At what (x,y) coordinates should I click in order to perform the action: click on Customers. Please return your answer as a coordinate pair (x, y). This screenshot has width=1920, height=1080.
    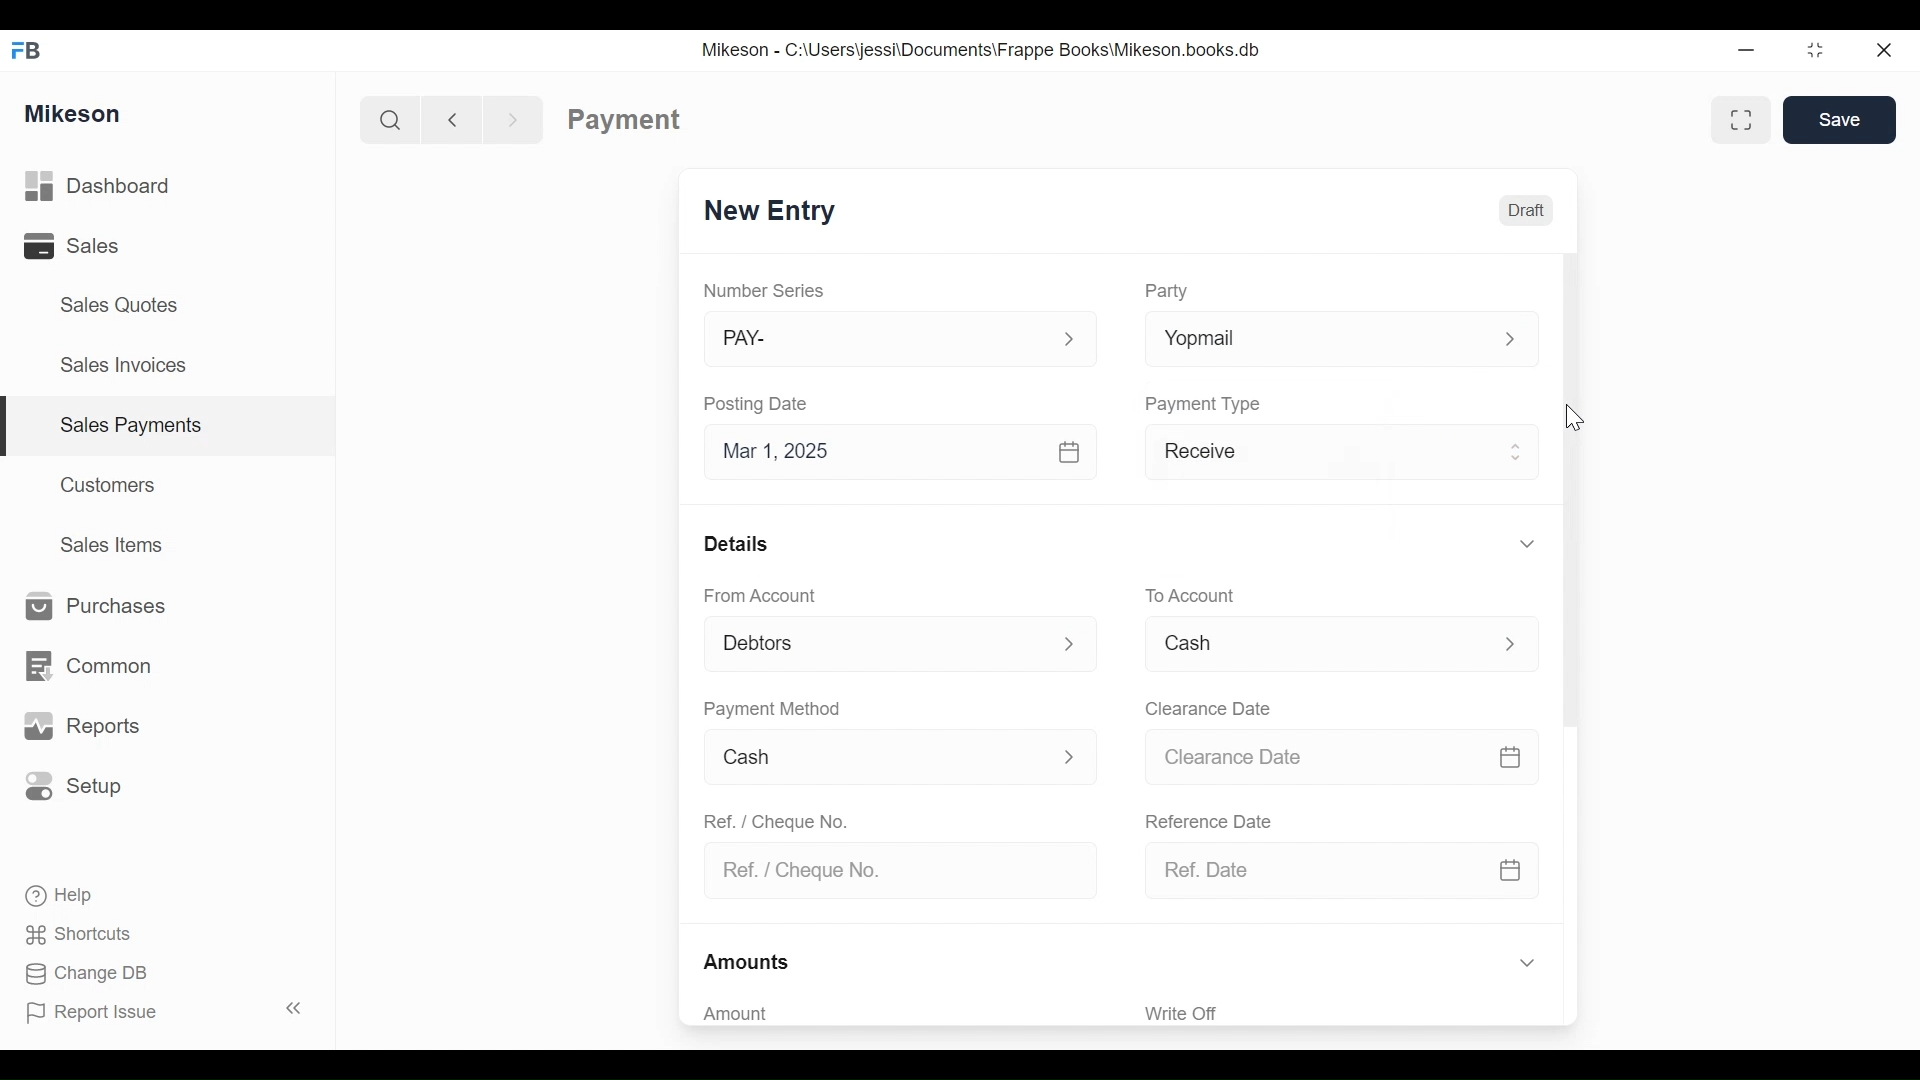
    Looking at the image, I should click on (113, 483).